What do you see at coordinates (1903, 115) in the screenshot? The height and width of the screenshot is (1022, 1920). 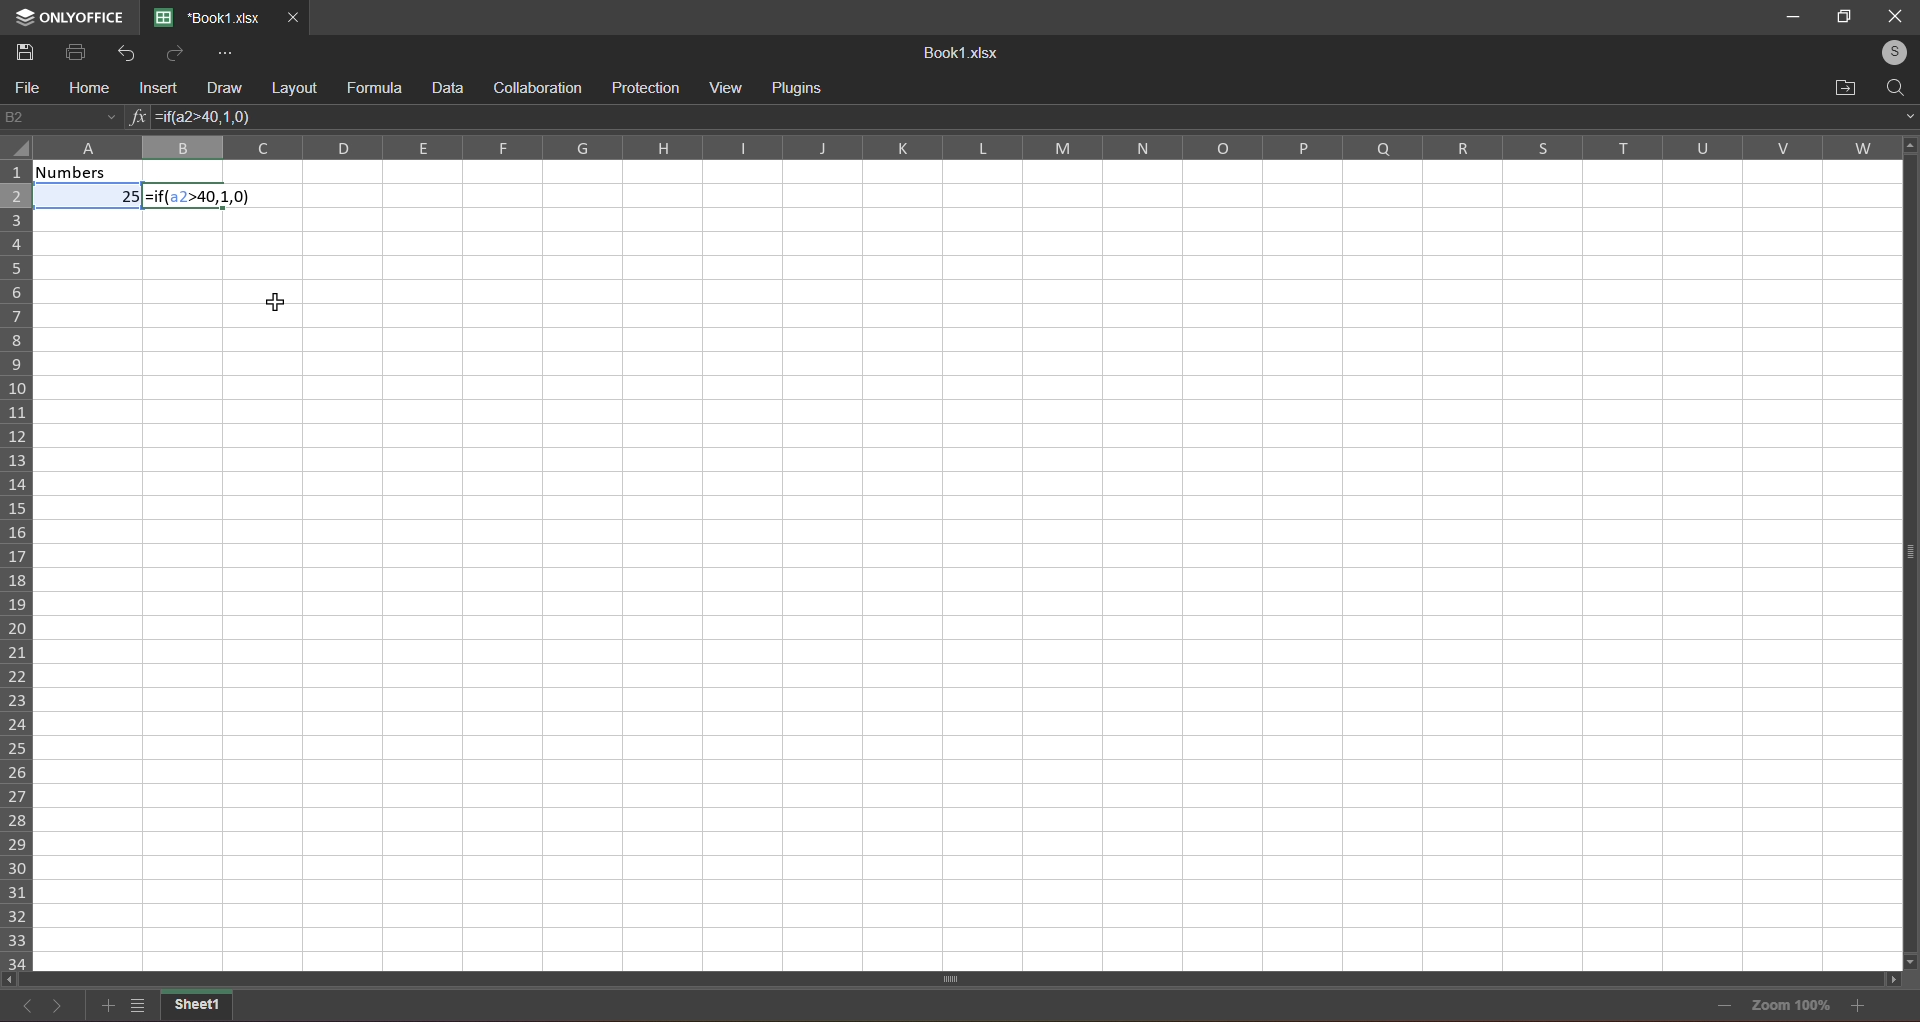 I see `expand` at bounding box center [1903, 115].